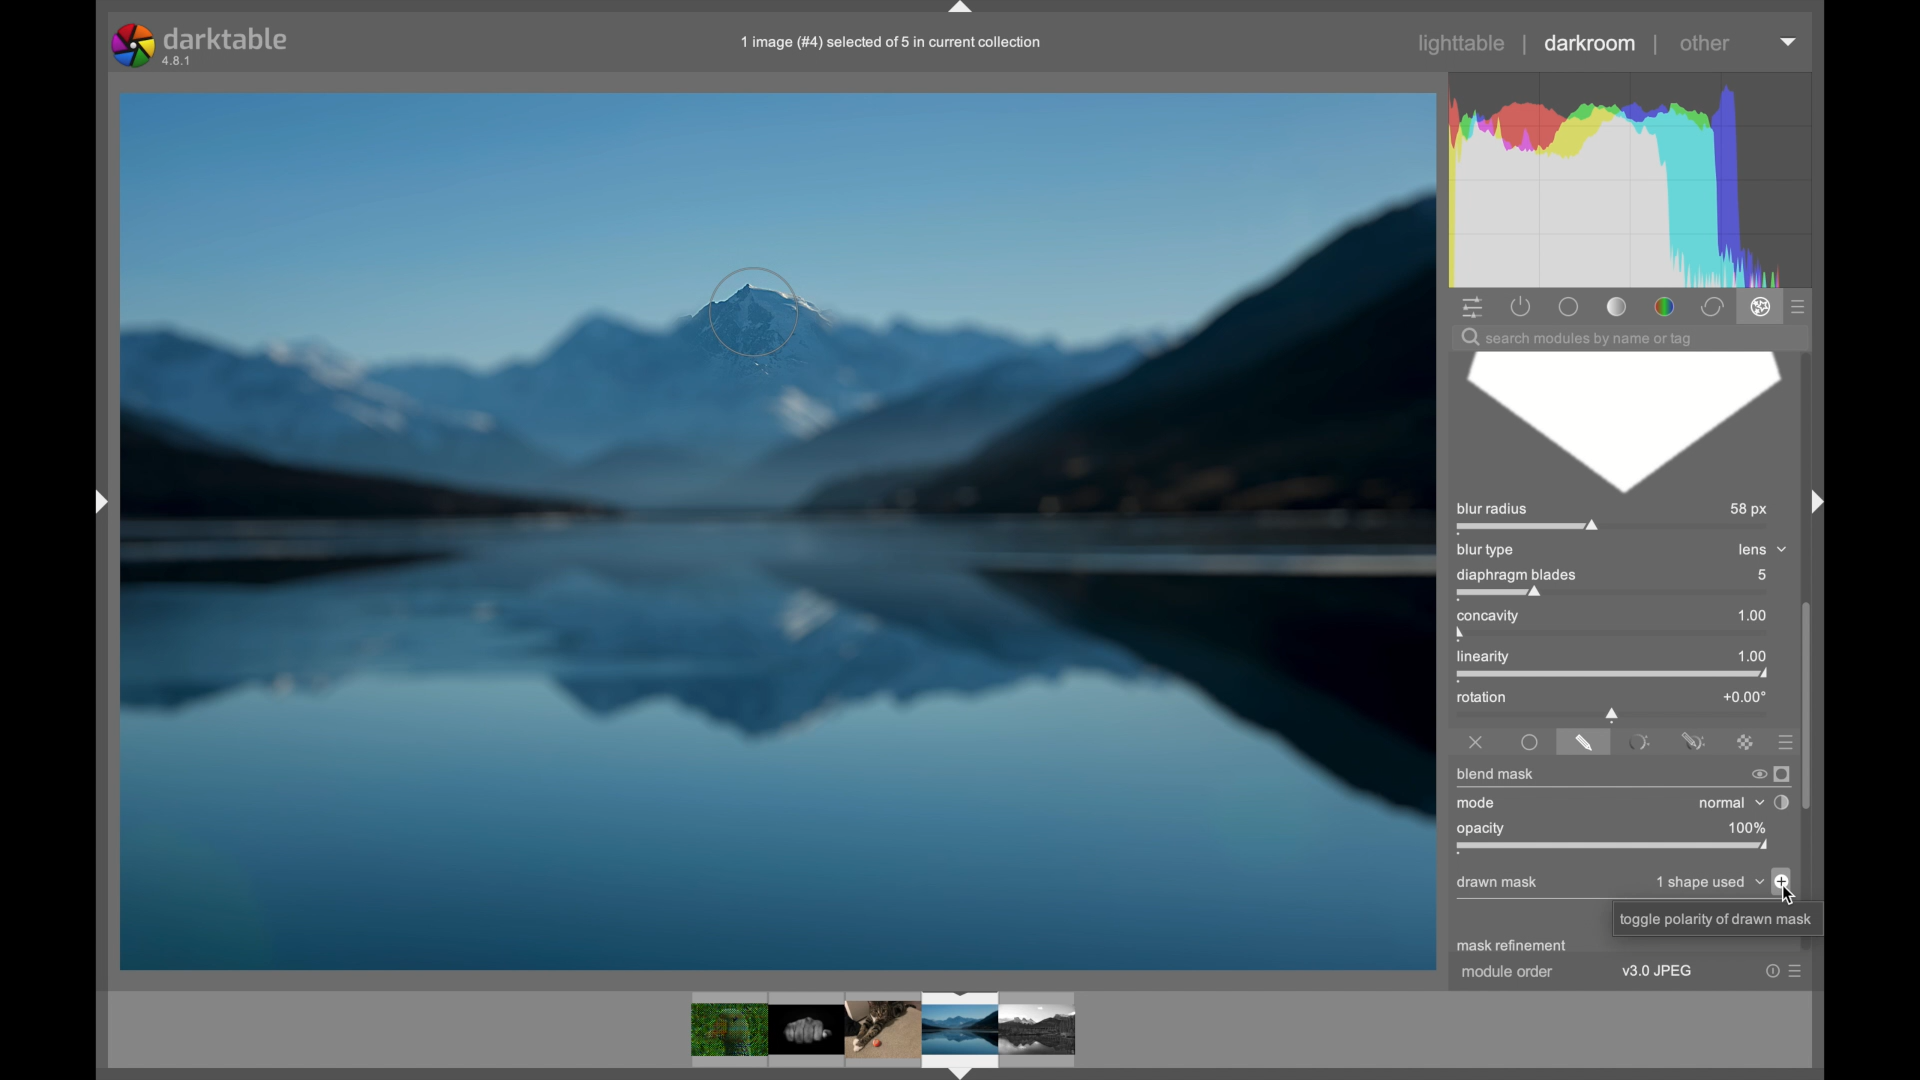 The height and width of the screenshot is (1080, 1920). I want to click on dropdown menu, so click(1790, 43).